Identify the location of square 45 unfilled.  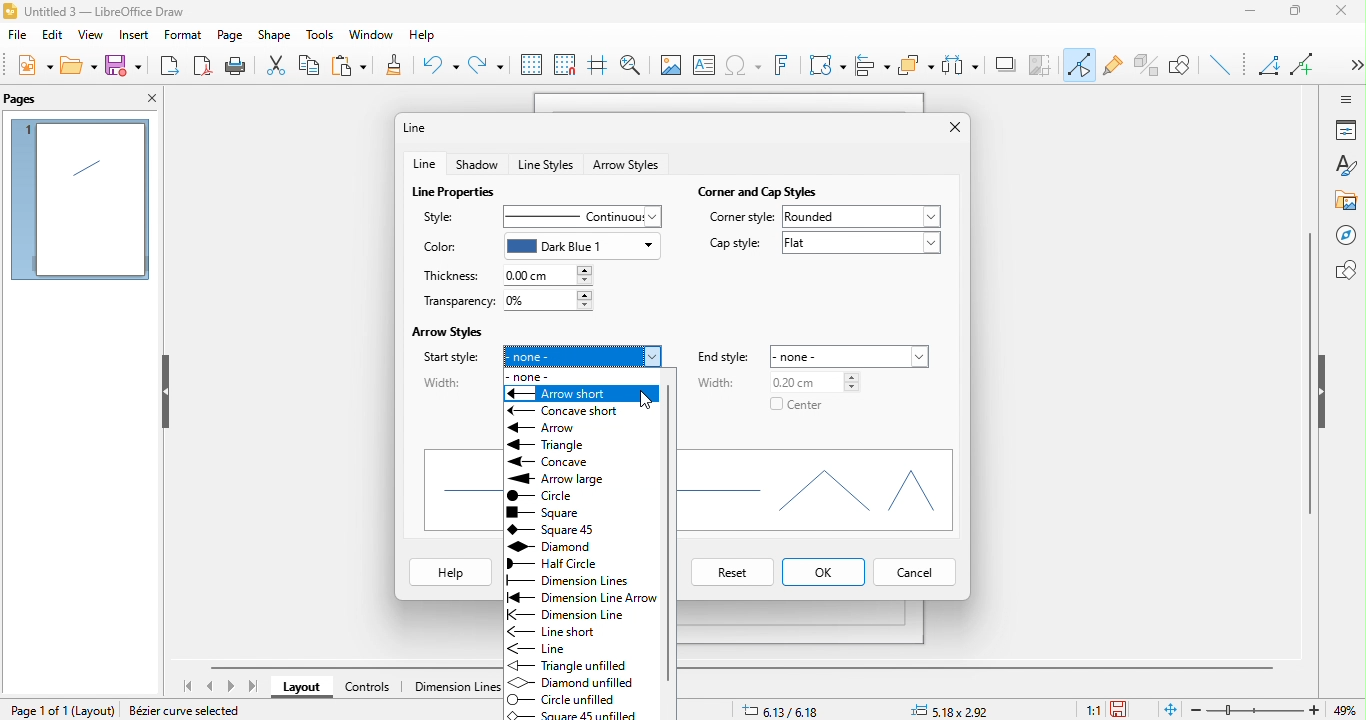
(578, 715).